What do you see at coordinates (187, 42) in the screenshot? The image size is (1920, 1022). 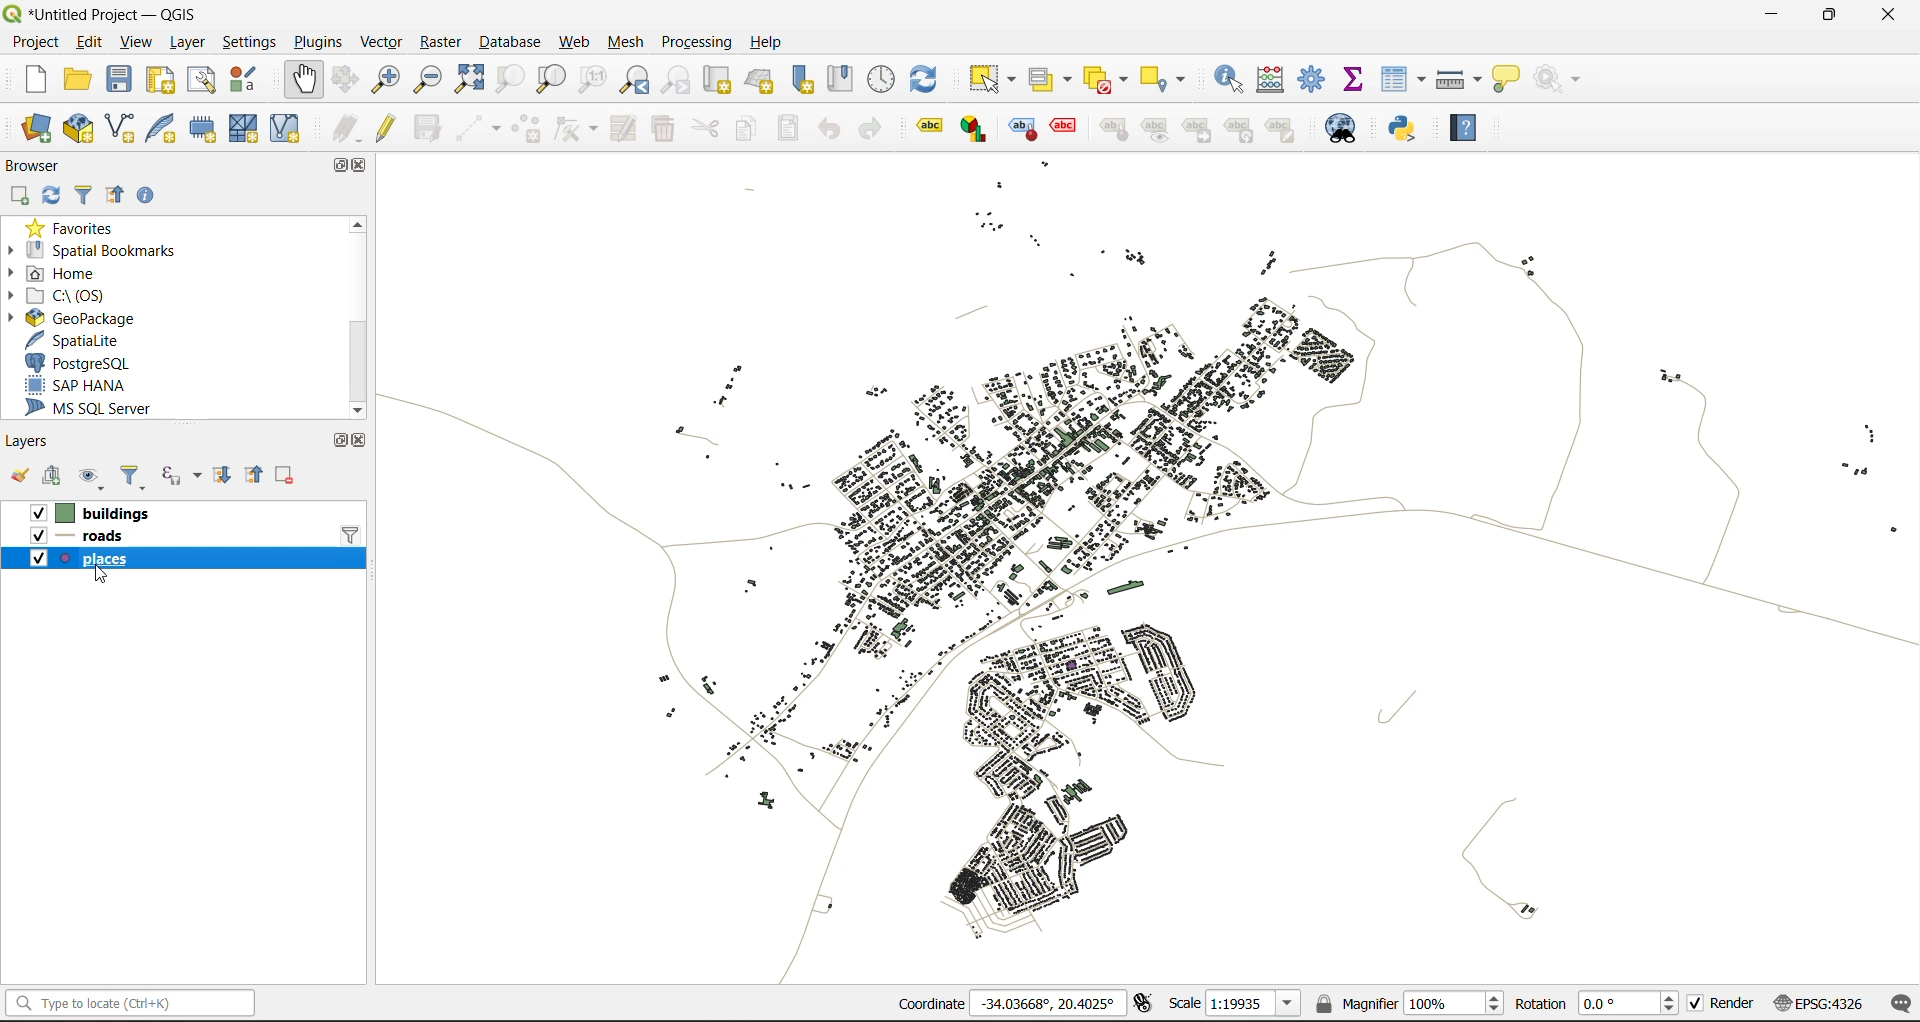 I see `layer` at bounding box center [187, 42].